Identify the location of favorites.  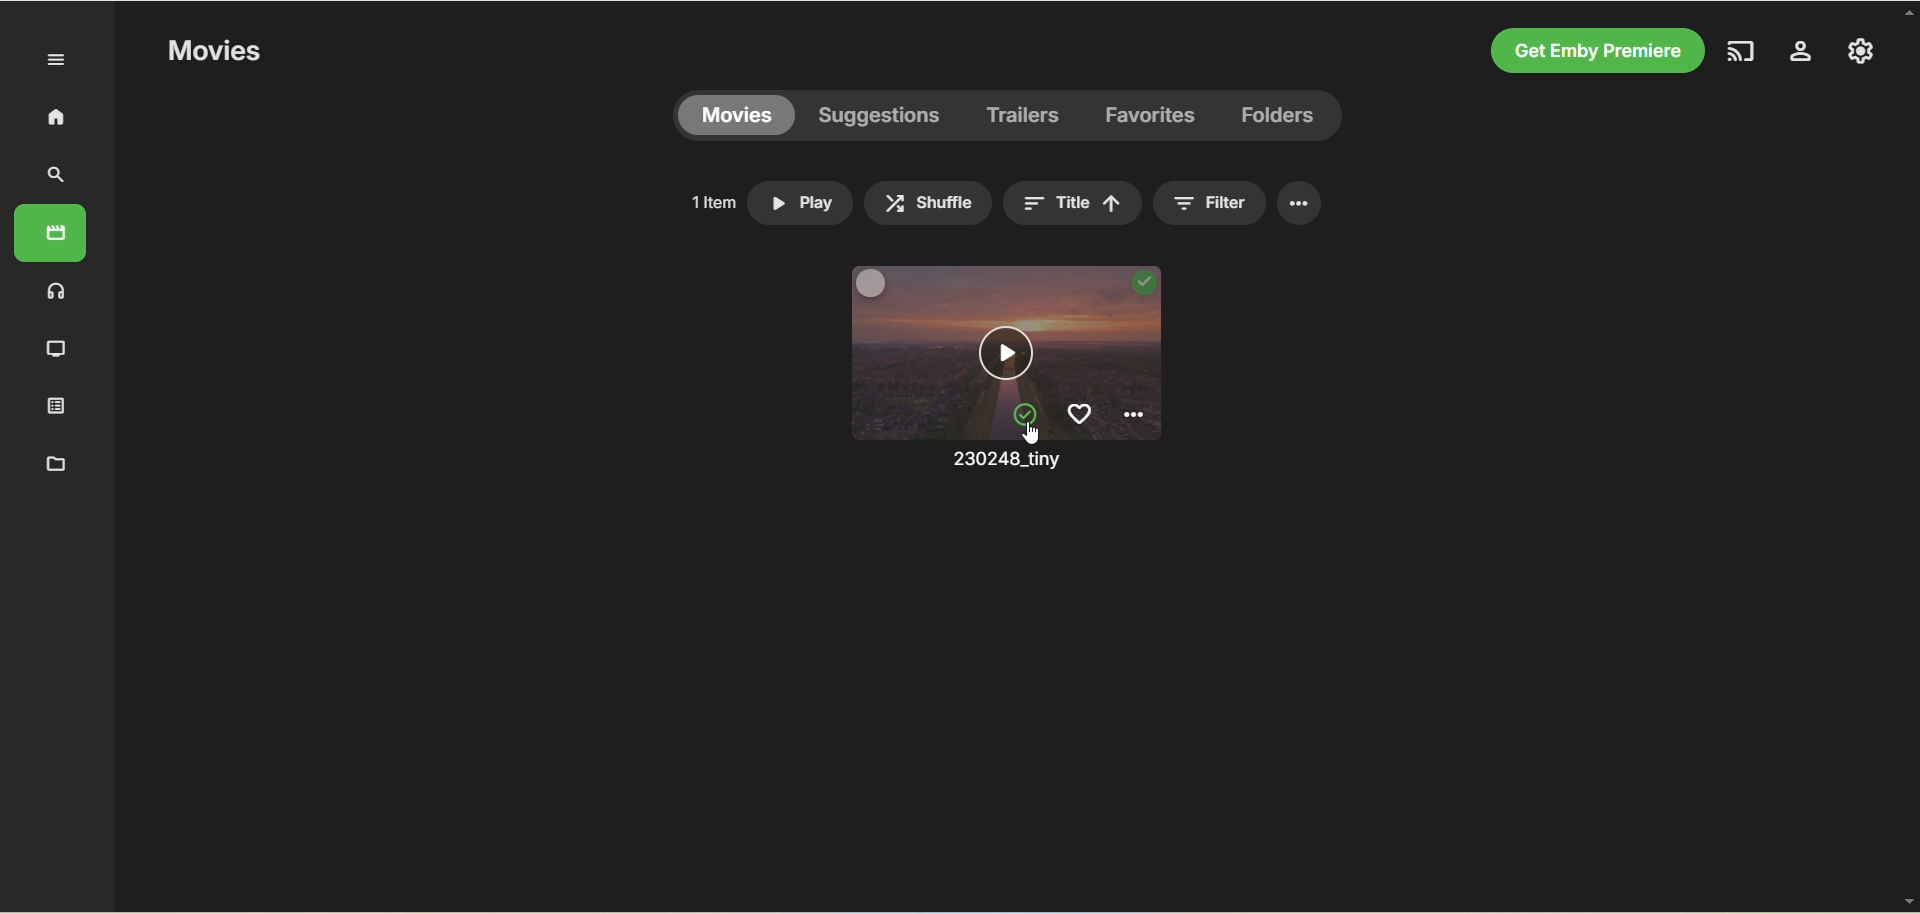
(1079, 414).